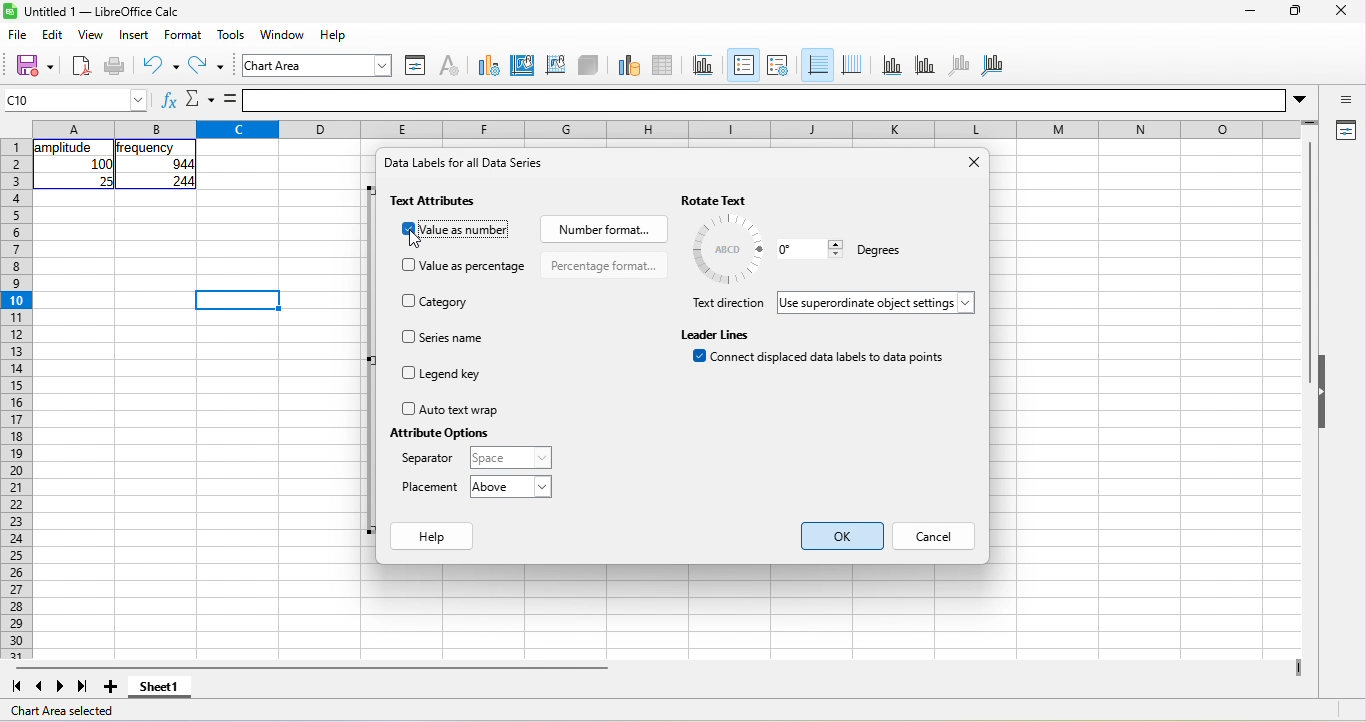 This screenshot has height=722, width=1366. I want to click on chart area selected, so click(70, 711).